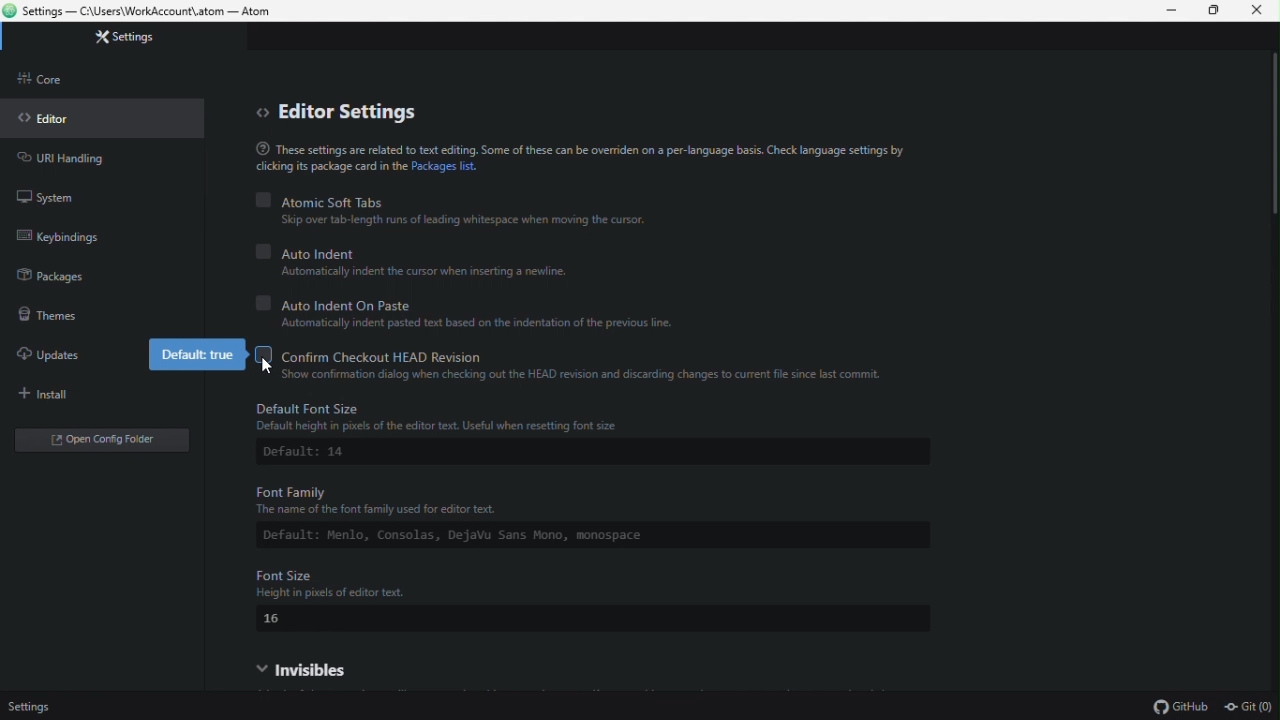 This screenshot has width=1280, height=720. Describe the element at coordinates (601, 375) in the screenshot. I see `"Show confirmation dialog when checking out the HEAD revision and discarding changes to current file since last commit.` at that location.